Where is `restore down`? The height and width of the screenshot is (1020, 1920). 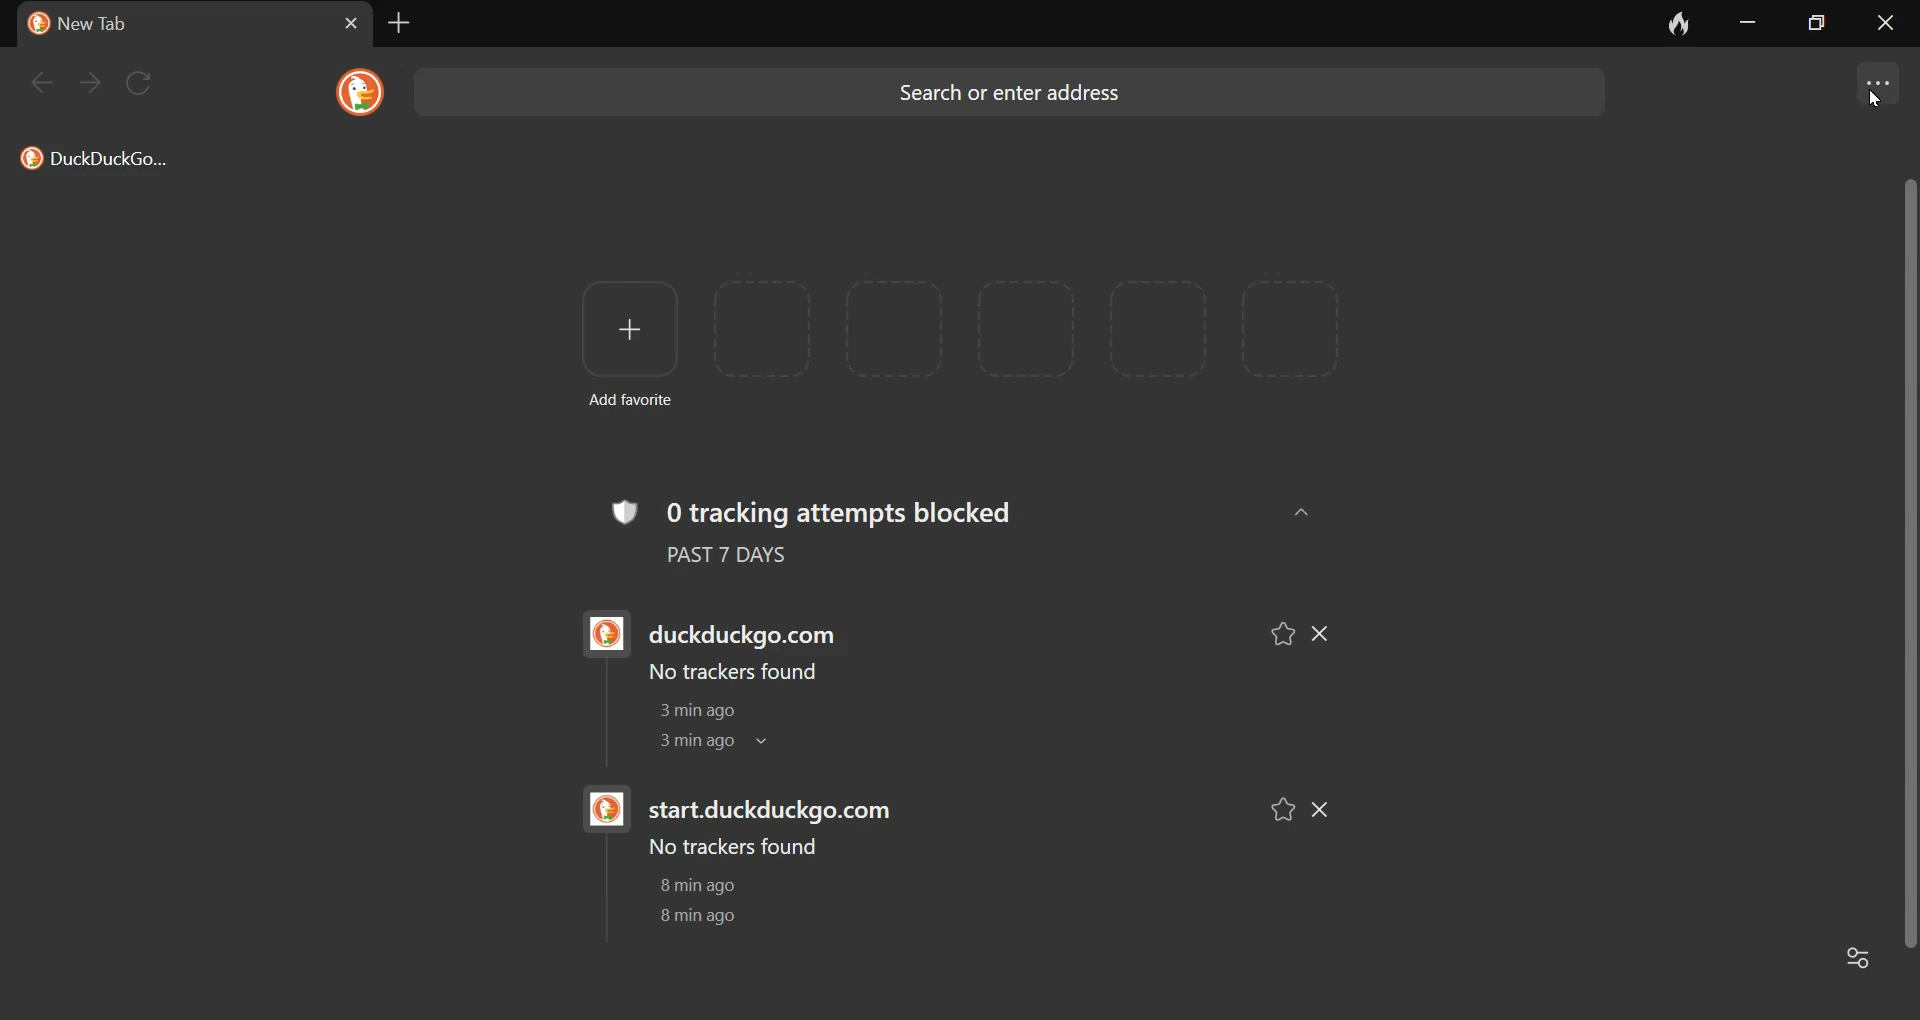 restore down is located at coordinates (1825, 27).